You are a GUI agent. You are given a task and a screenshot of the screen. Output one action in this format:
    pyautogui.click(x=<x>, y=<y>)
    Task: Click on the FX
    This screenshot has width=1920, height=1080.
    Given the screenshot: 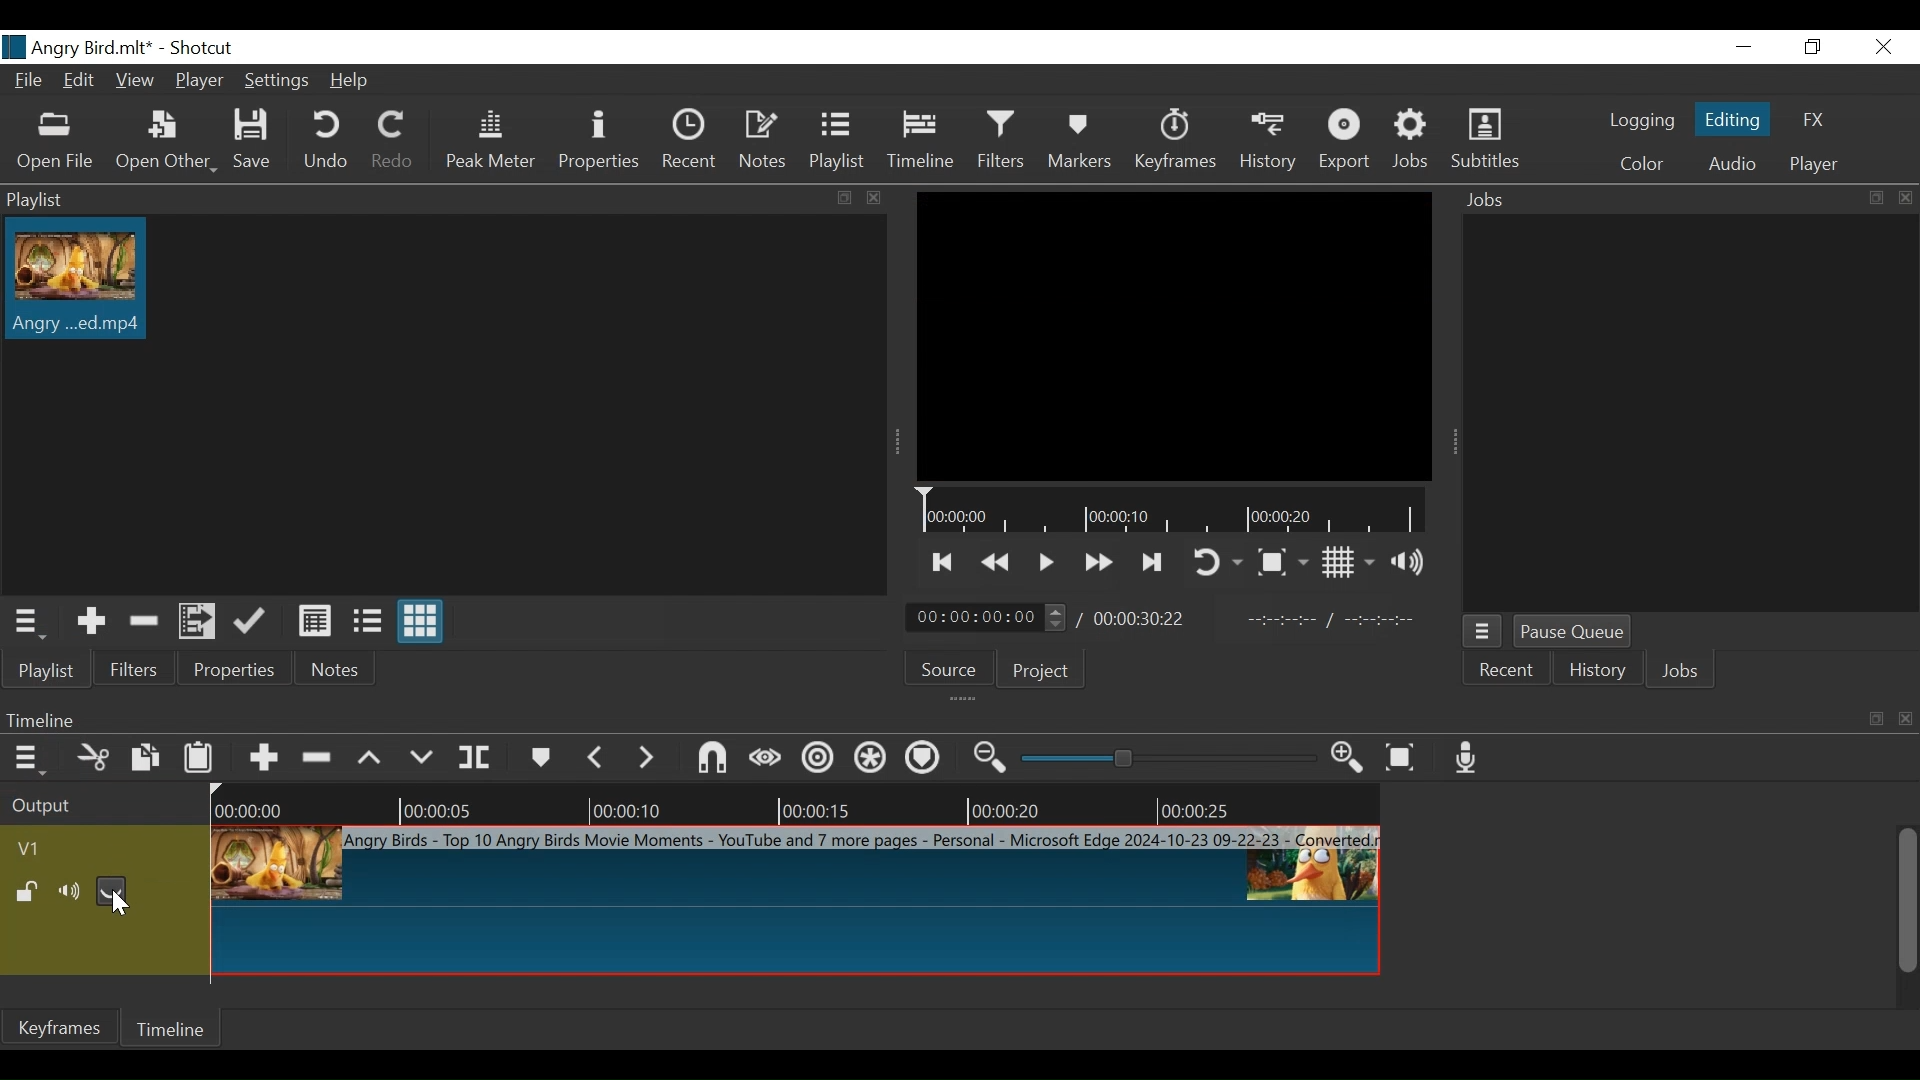 What is the action you would take?
    pyautogui.click(x=1813, y=120)
    